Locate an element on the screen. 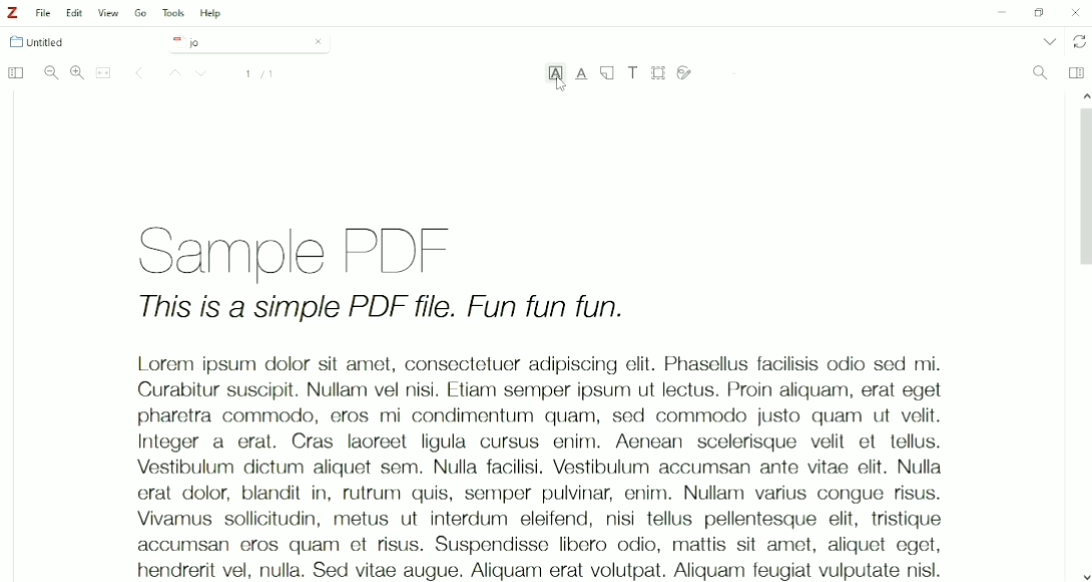  Restore down is located at coordinates (1038, 13).